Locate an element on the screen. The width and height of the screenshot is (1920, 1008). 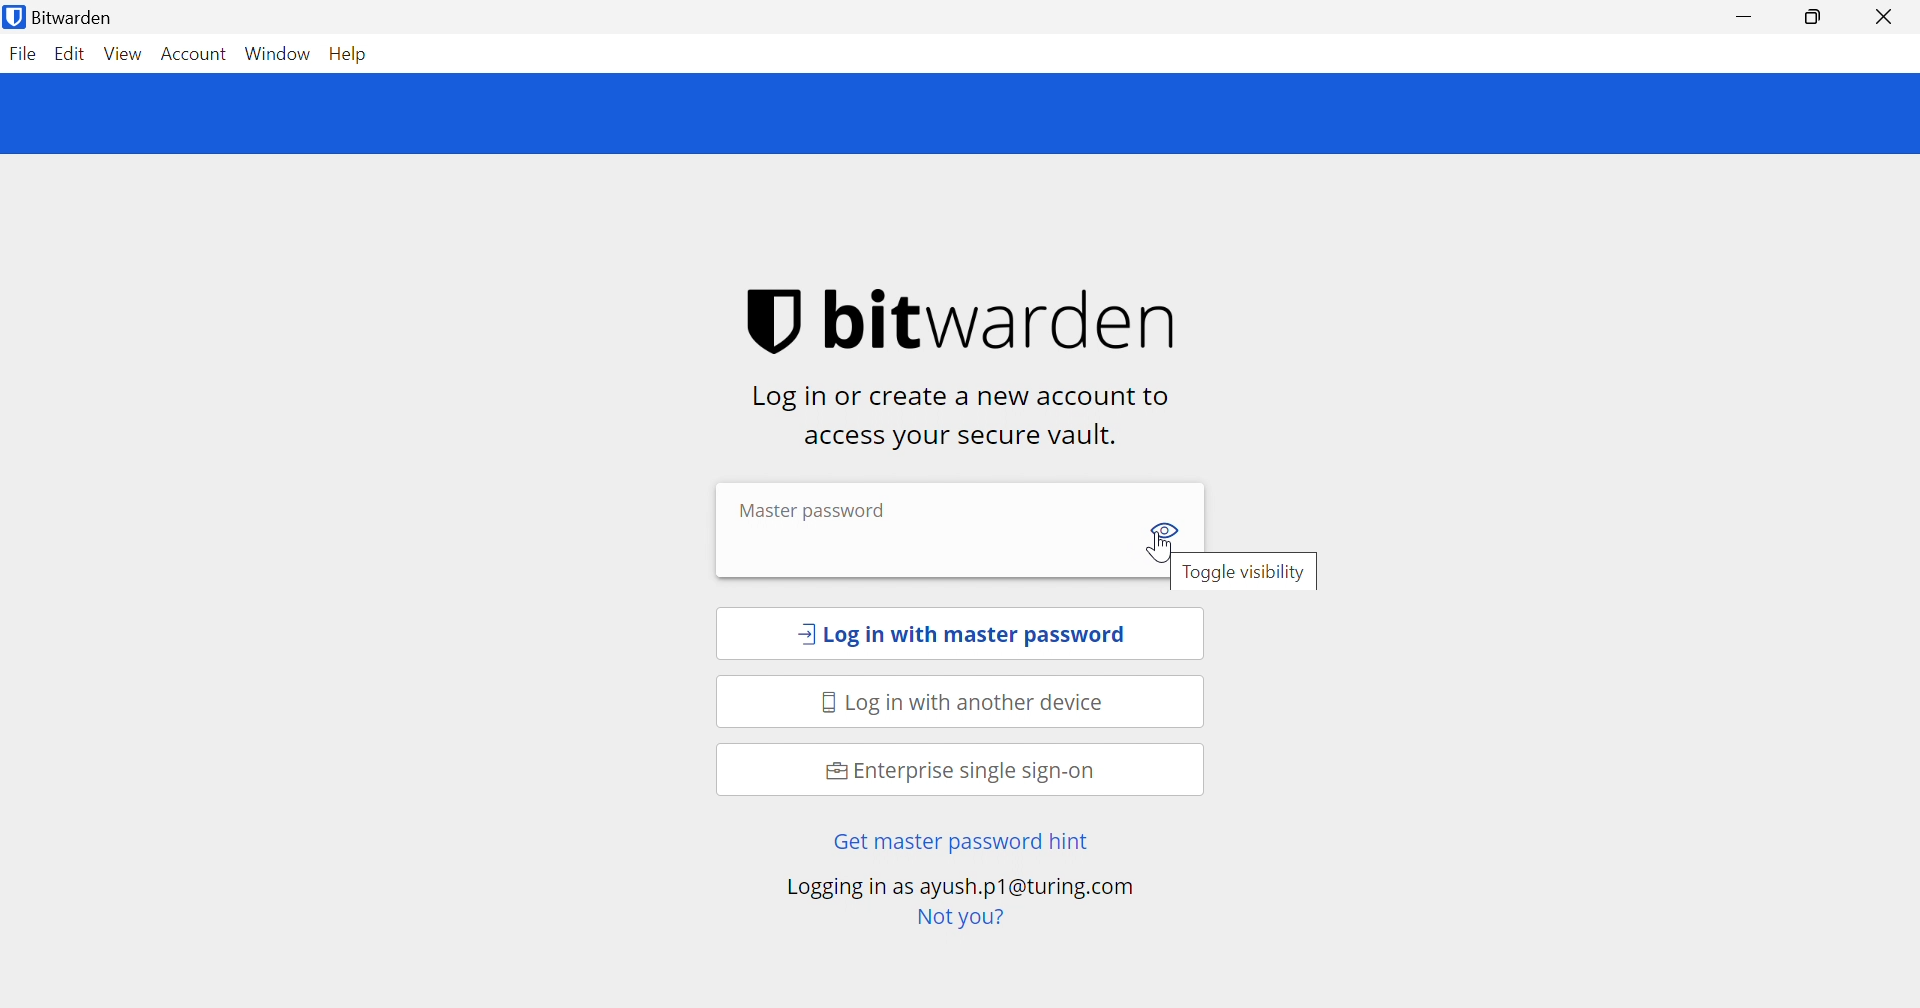
Window is located at coordinates (280, 53).